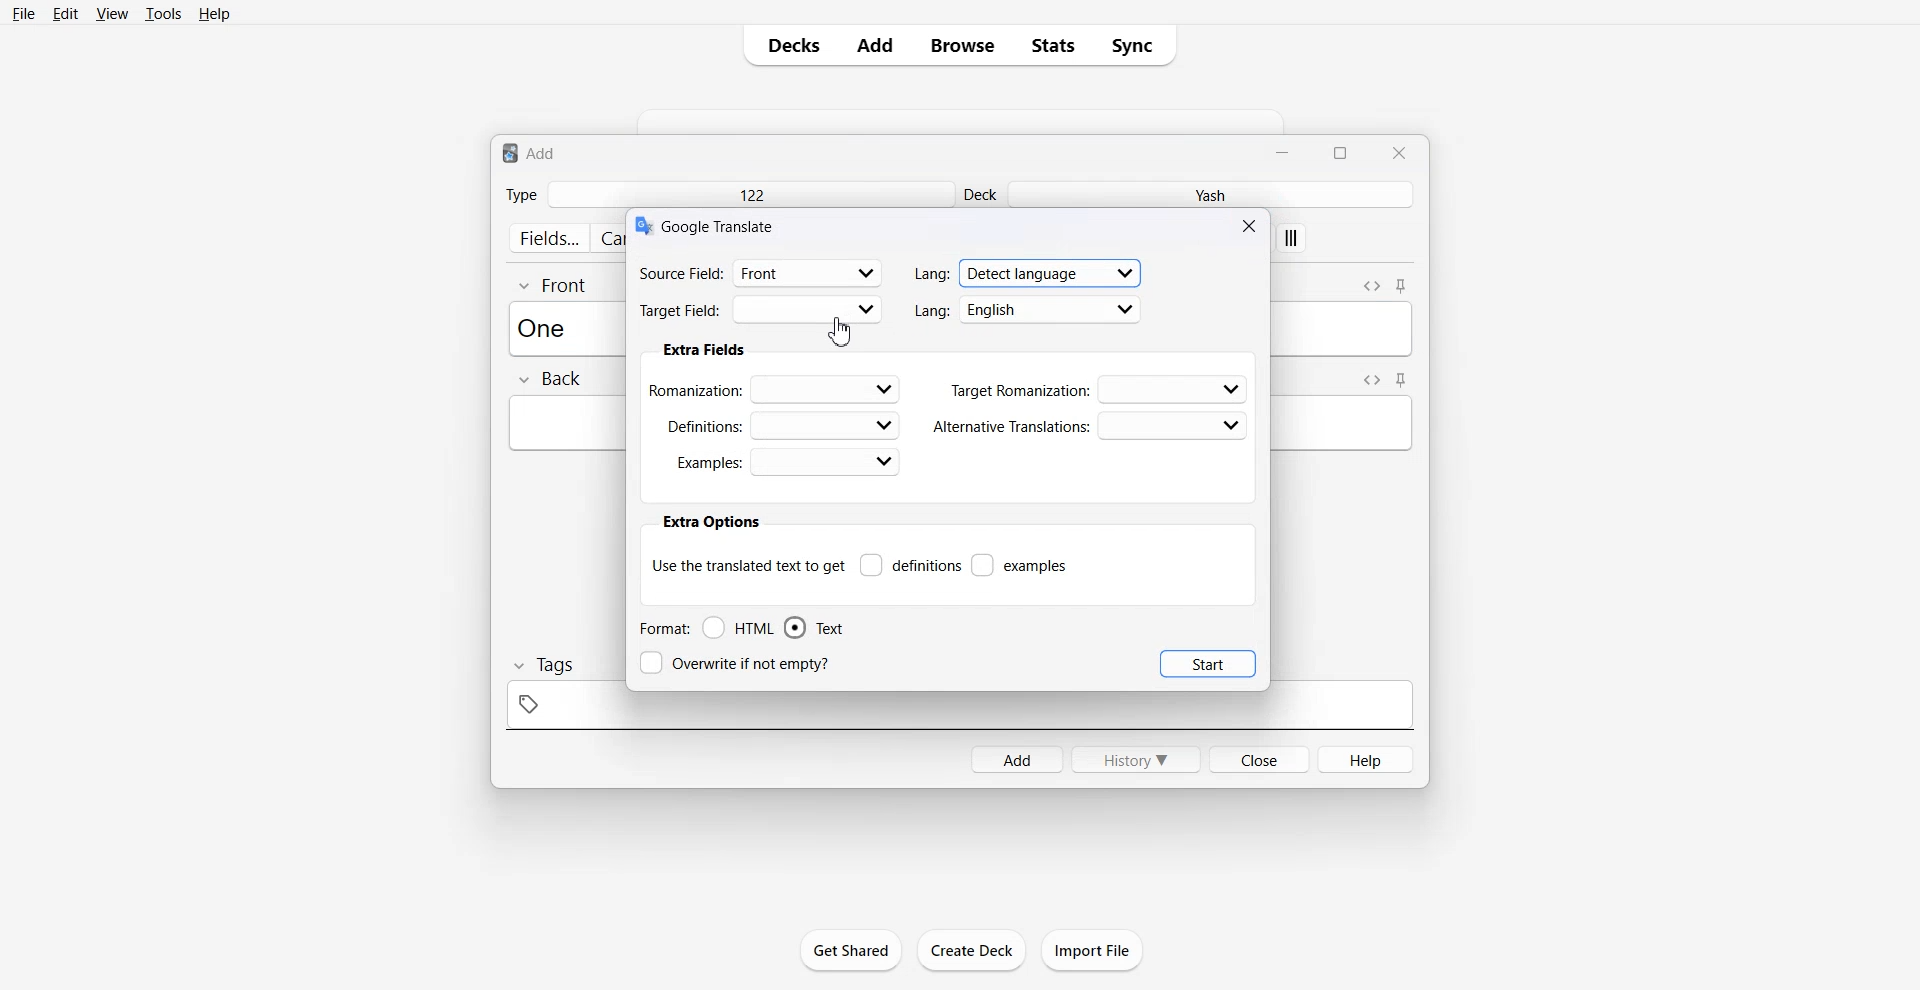 The height and width of the screenshot is (990, 1920). Describe the element at coordinates (1215, 195) in the screenshot. I see `Yash` at that location.